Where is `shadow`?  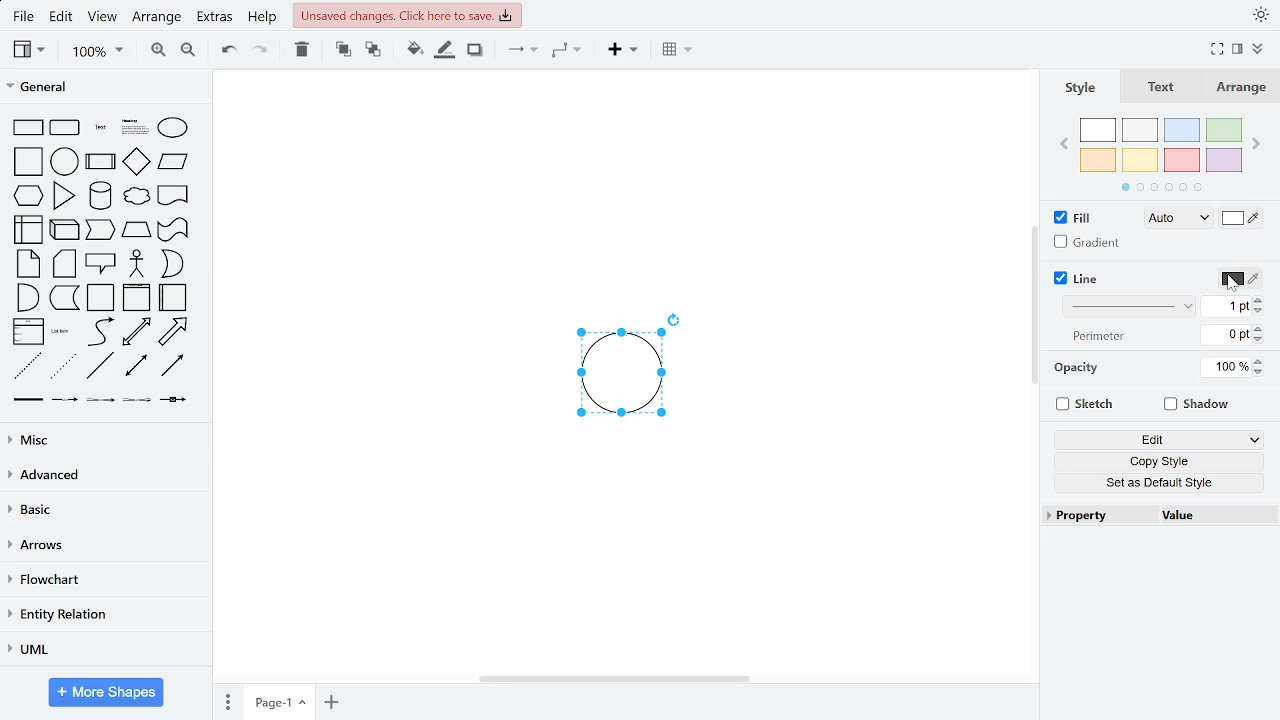
shadow is located at coordinates (477, 51).